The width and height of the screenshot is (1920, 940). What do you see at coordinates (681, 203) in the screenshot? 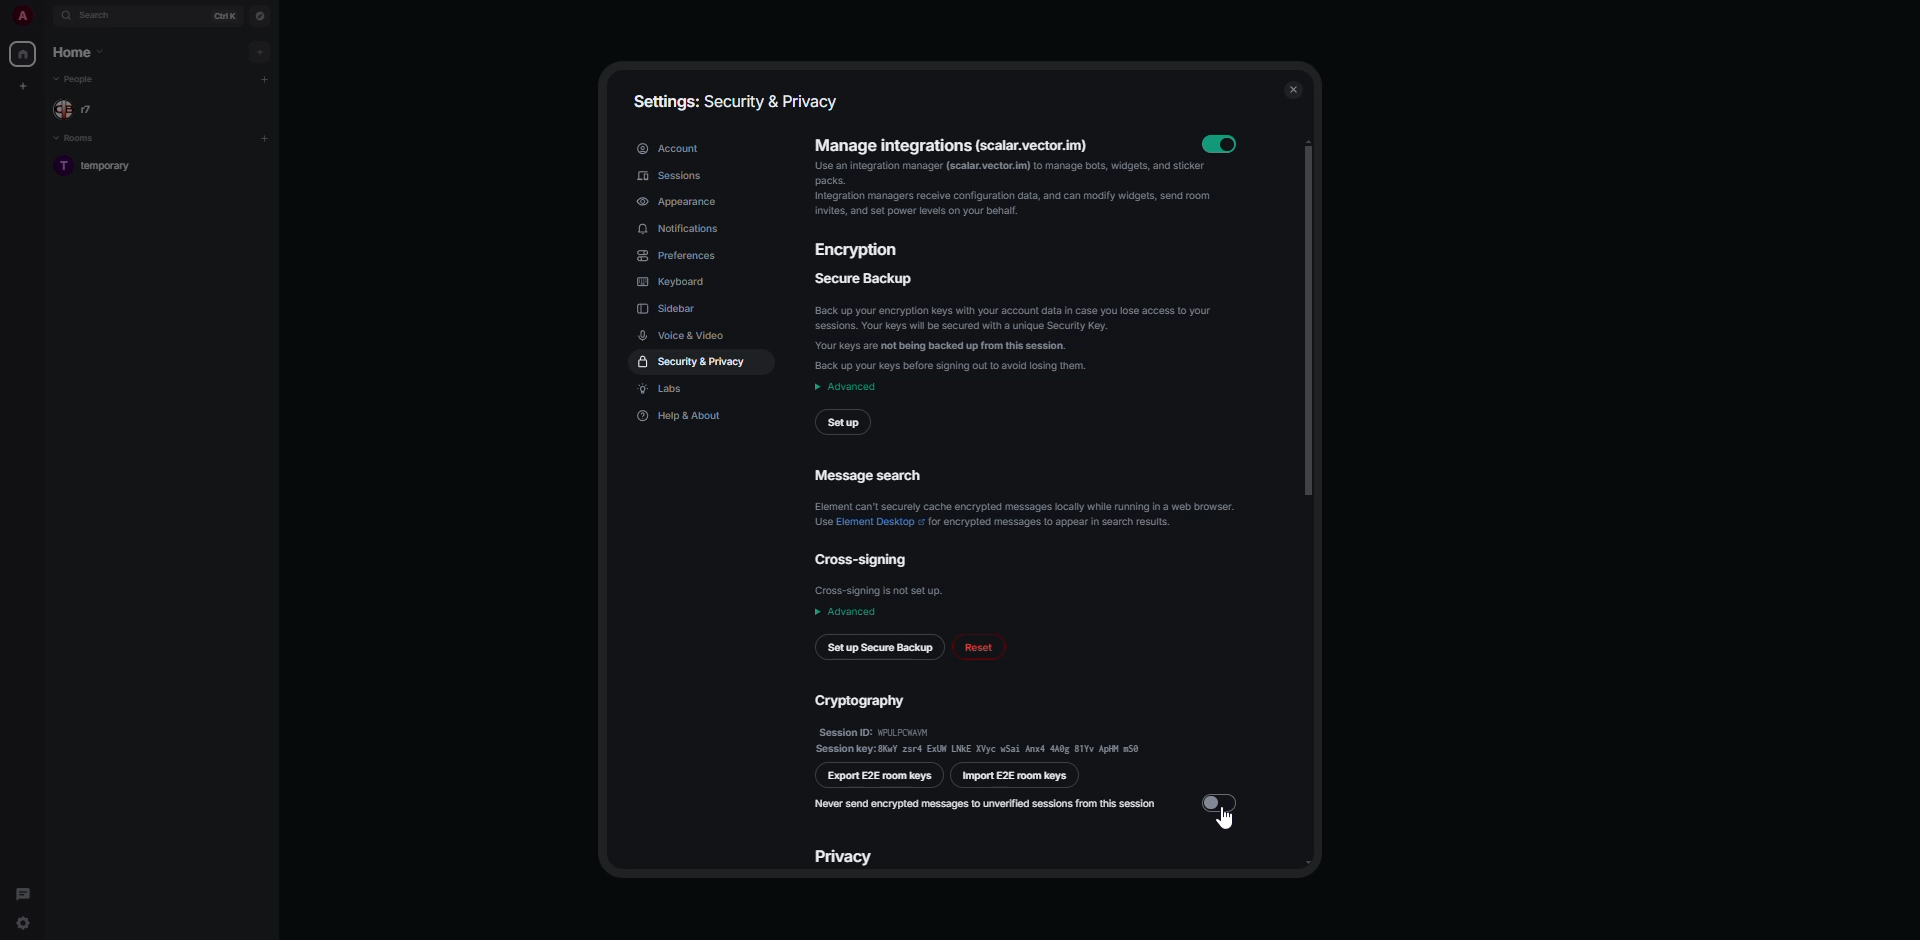
I see `appearance` at bounding box center [681, 203].